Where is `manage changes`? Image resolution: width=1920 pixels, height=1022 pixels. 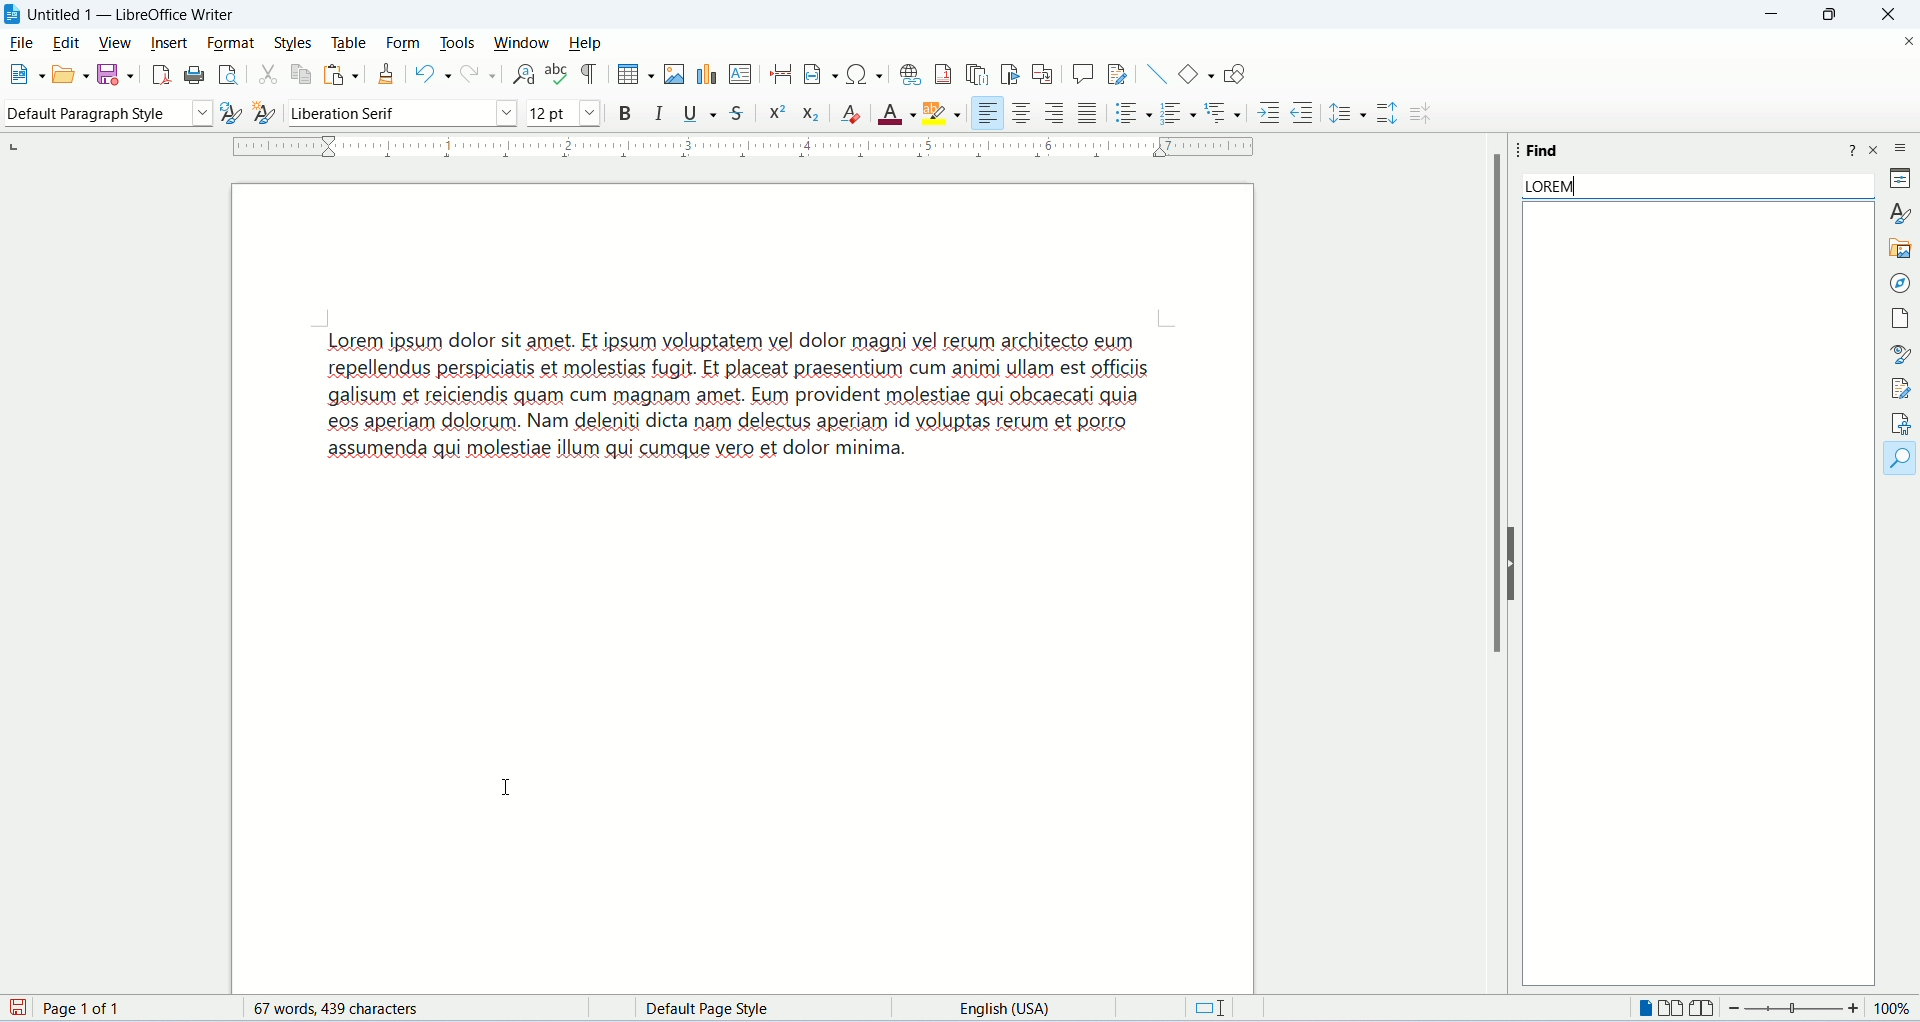 manage changes is located at coordinates (1902, 391).